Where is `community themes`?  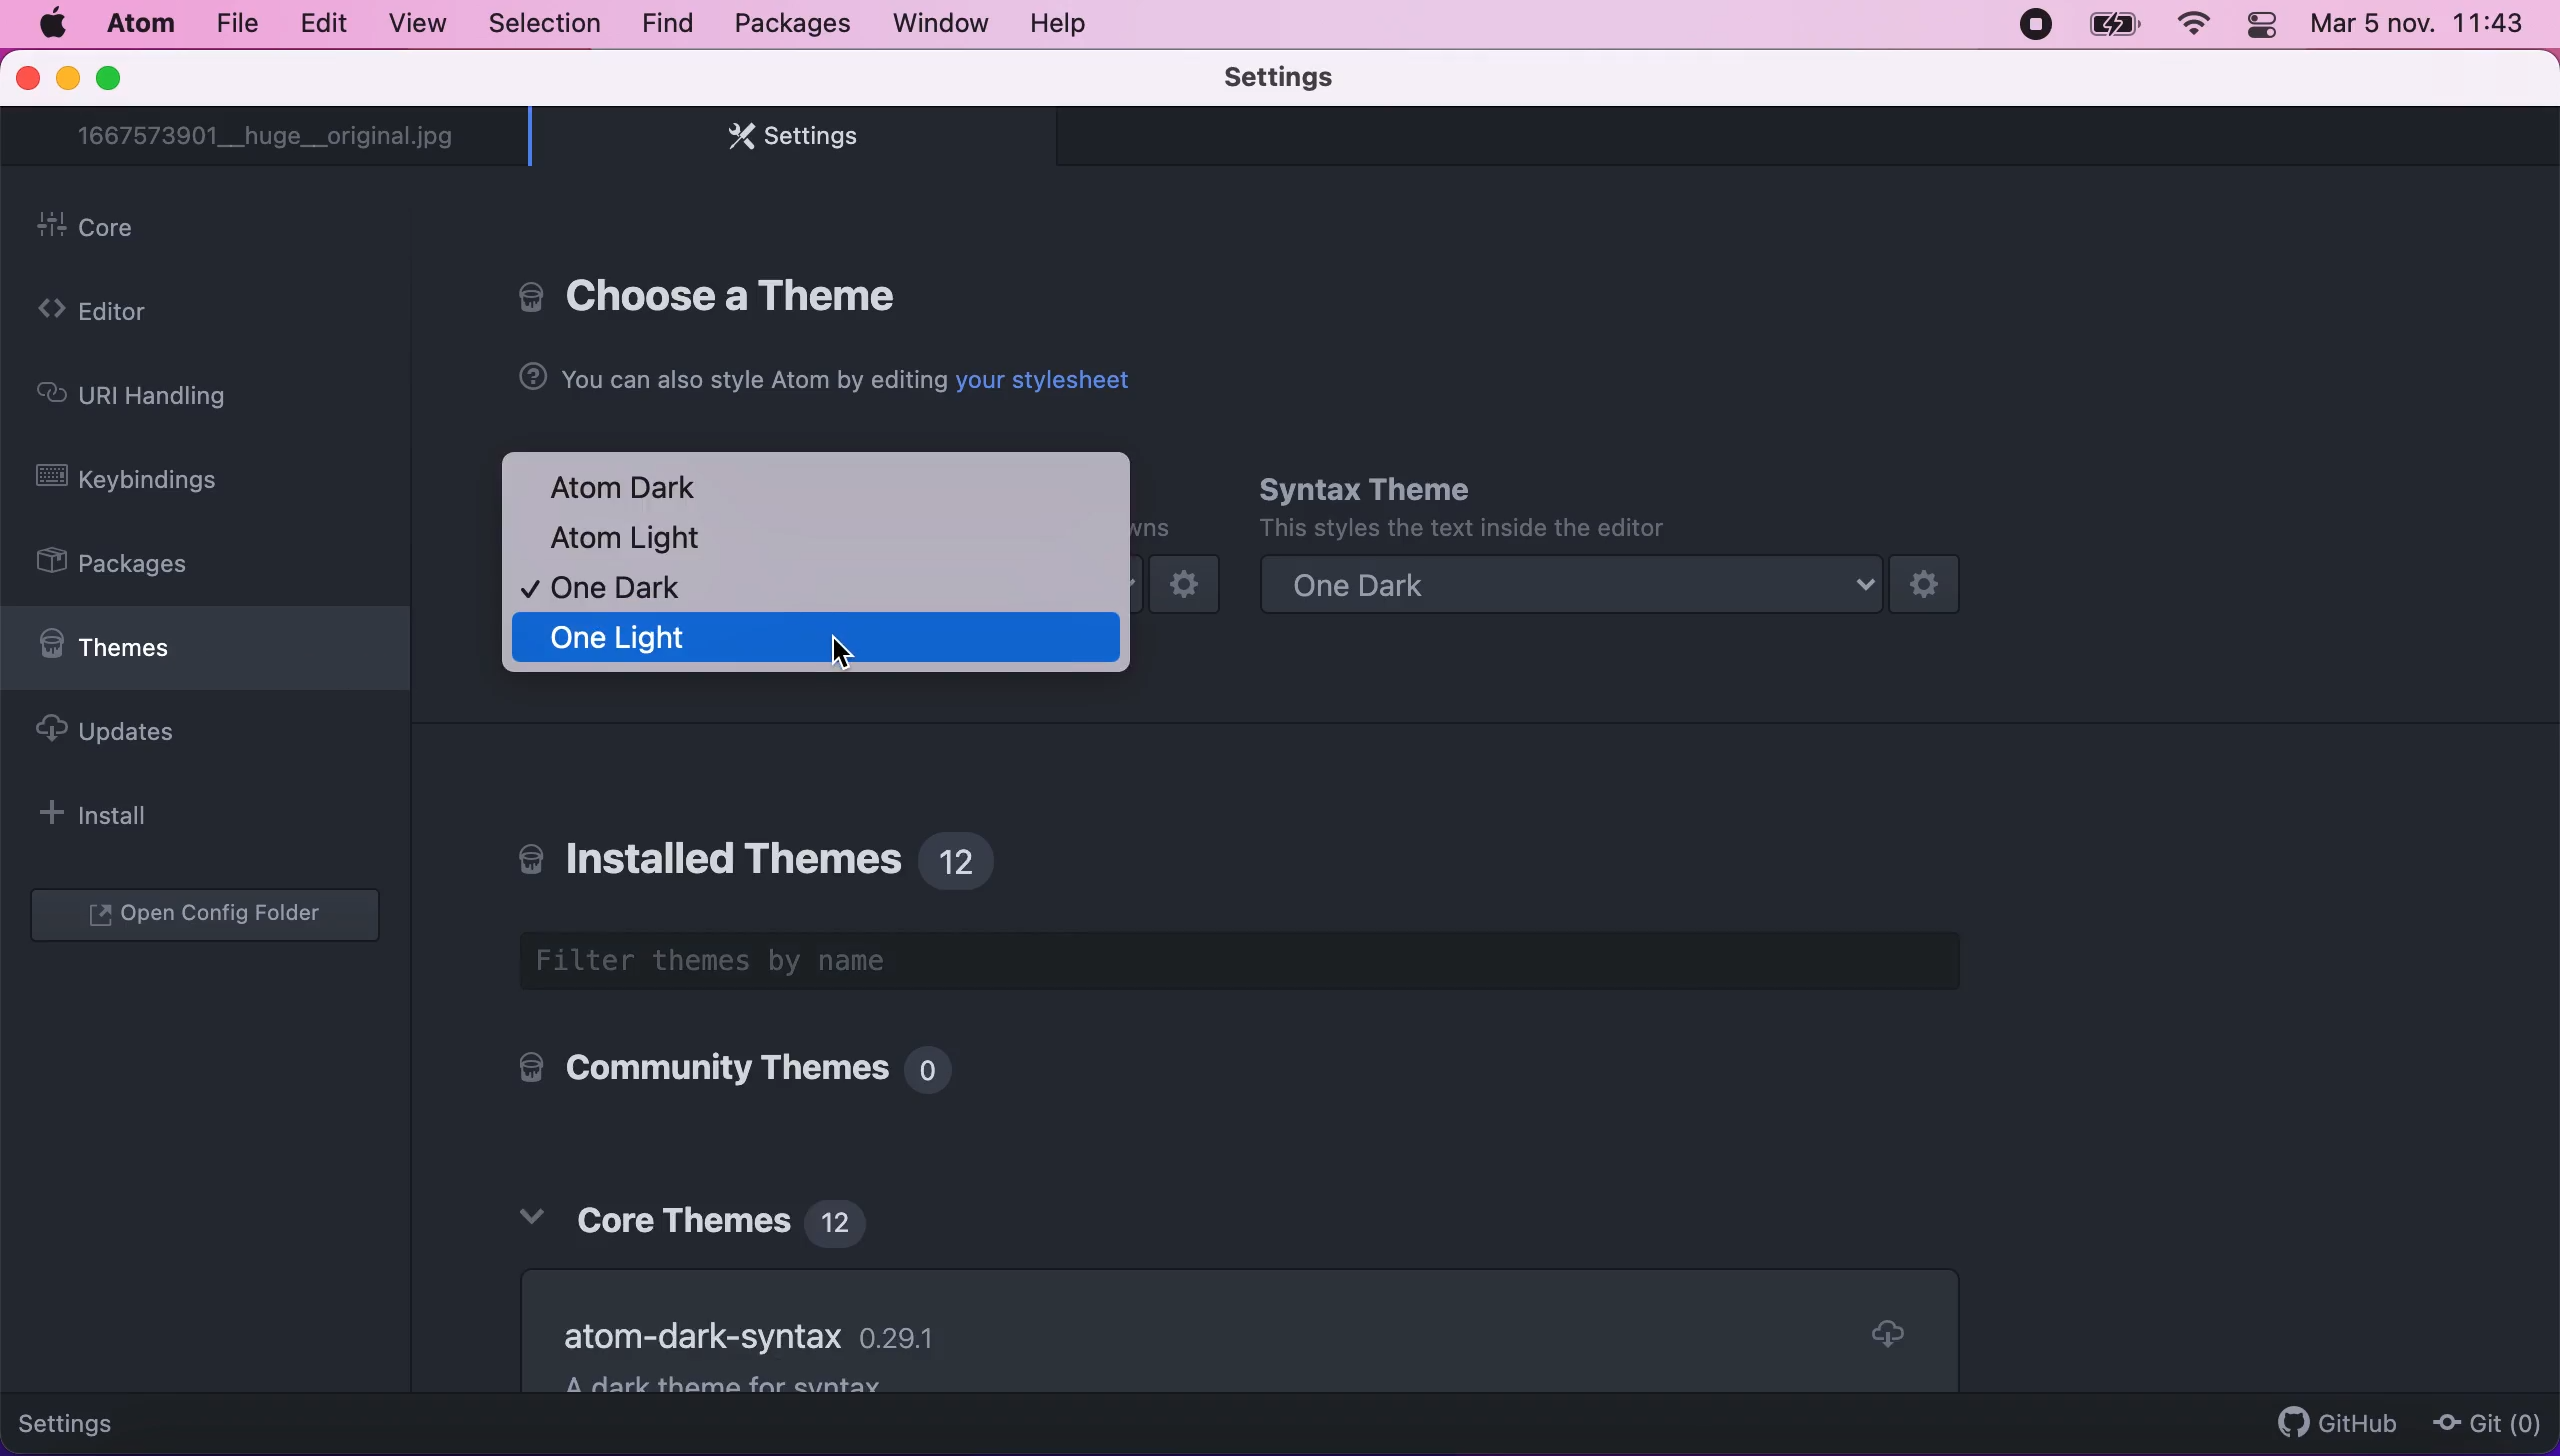
community themes is located at coordinates (722, 1073).